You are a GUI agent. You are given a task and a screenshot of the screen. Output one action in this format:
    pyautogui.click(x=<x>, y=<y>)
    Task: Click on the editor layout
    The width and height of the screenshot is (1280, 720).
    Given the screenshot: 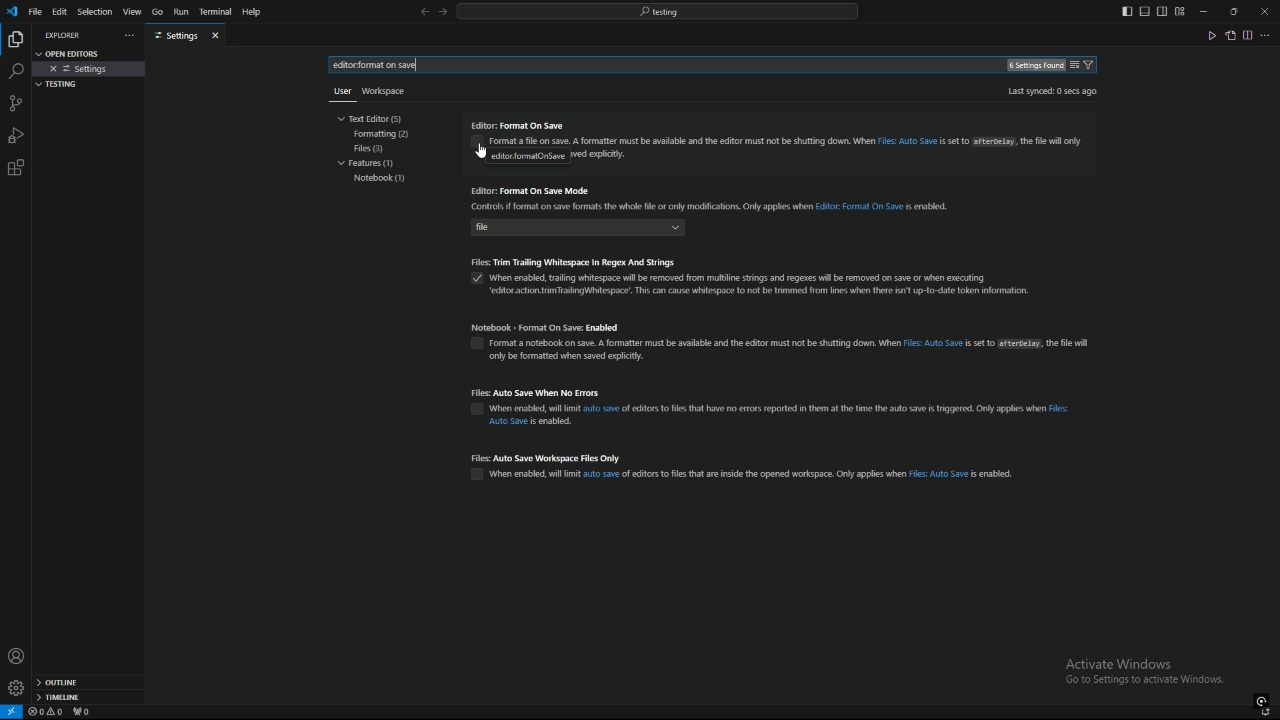 What is the action you would take?
    pyautogui.click(x=1153, y=11)
    